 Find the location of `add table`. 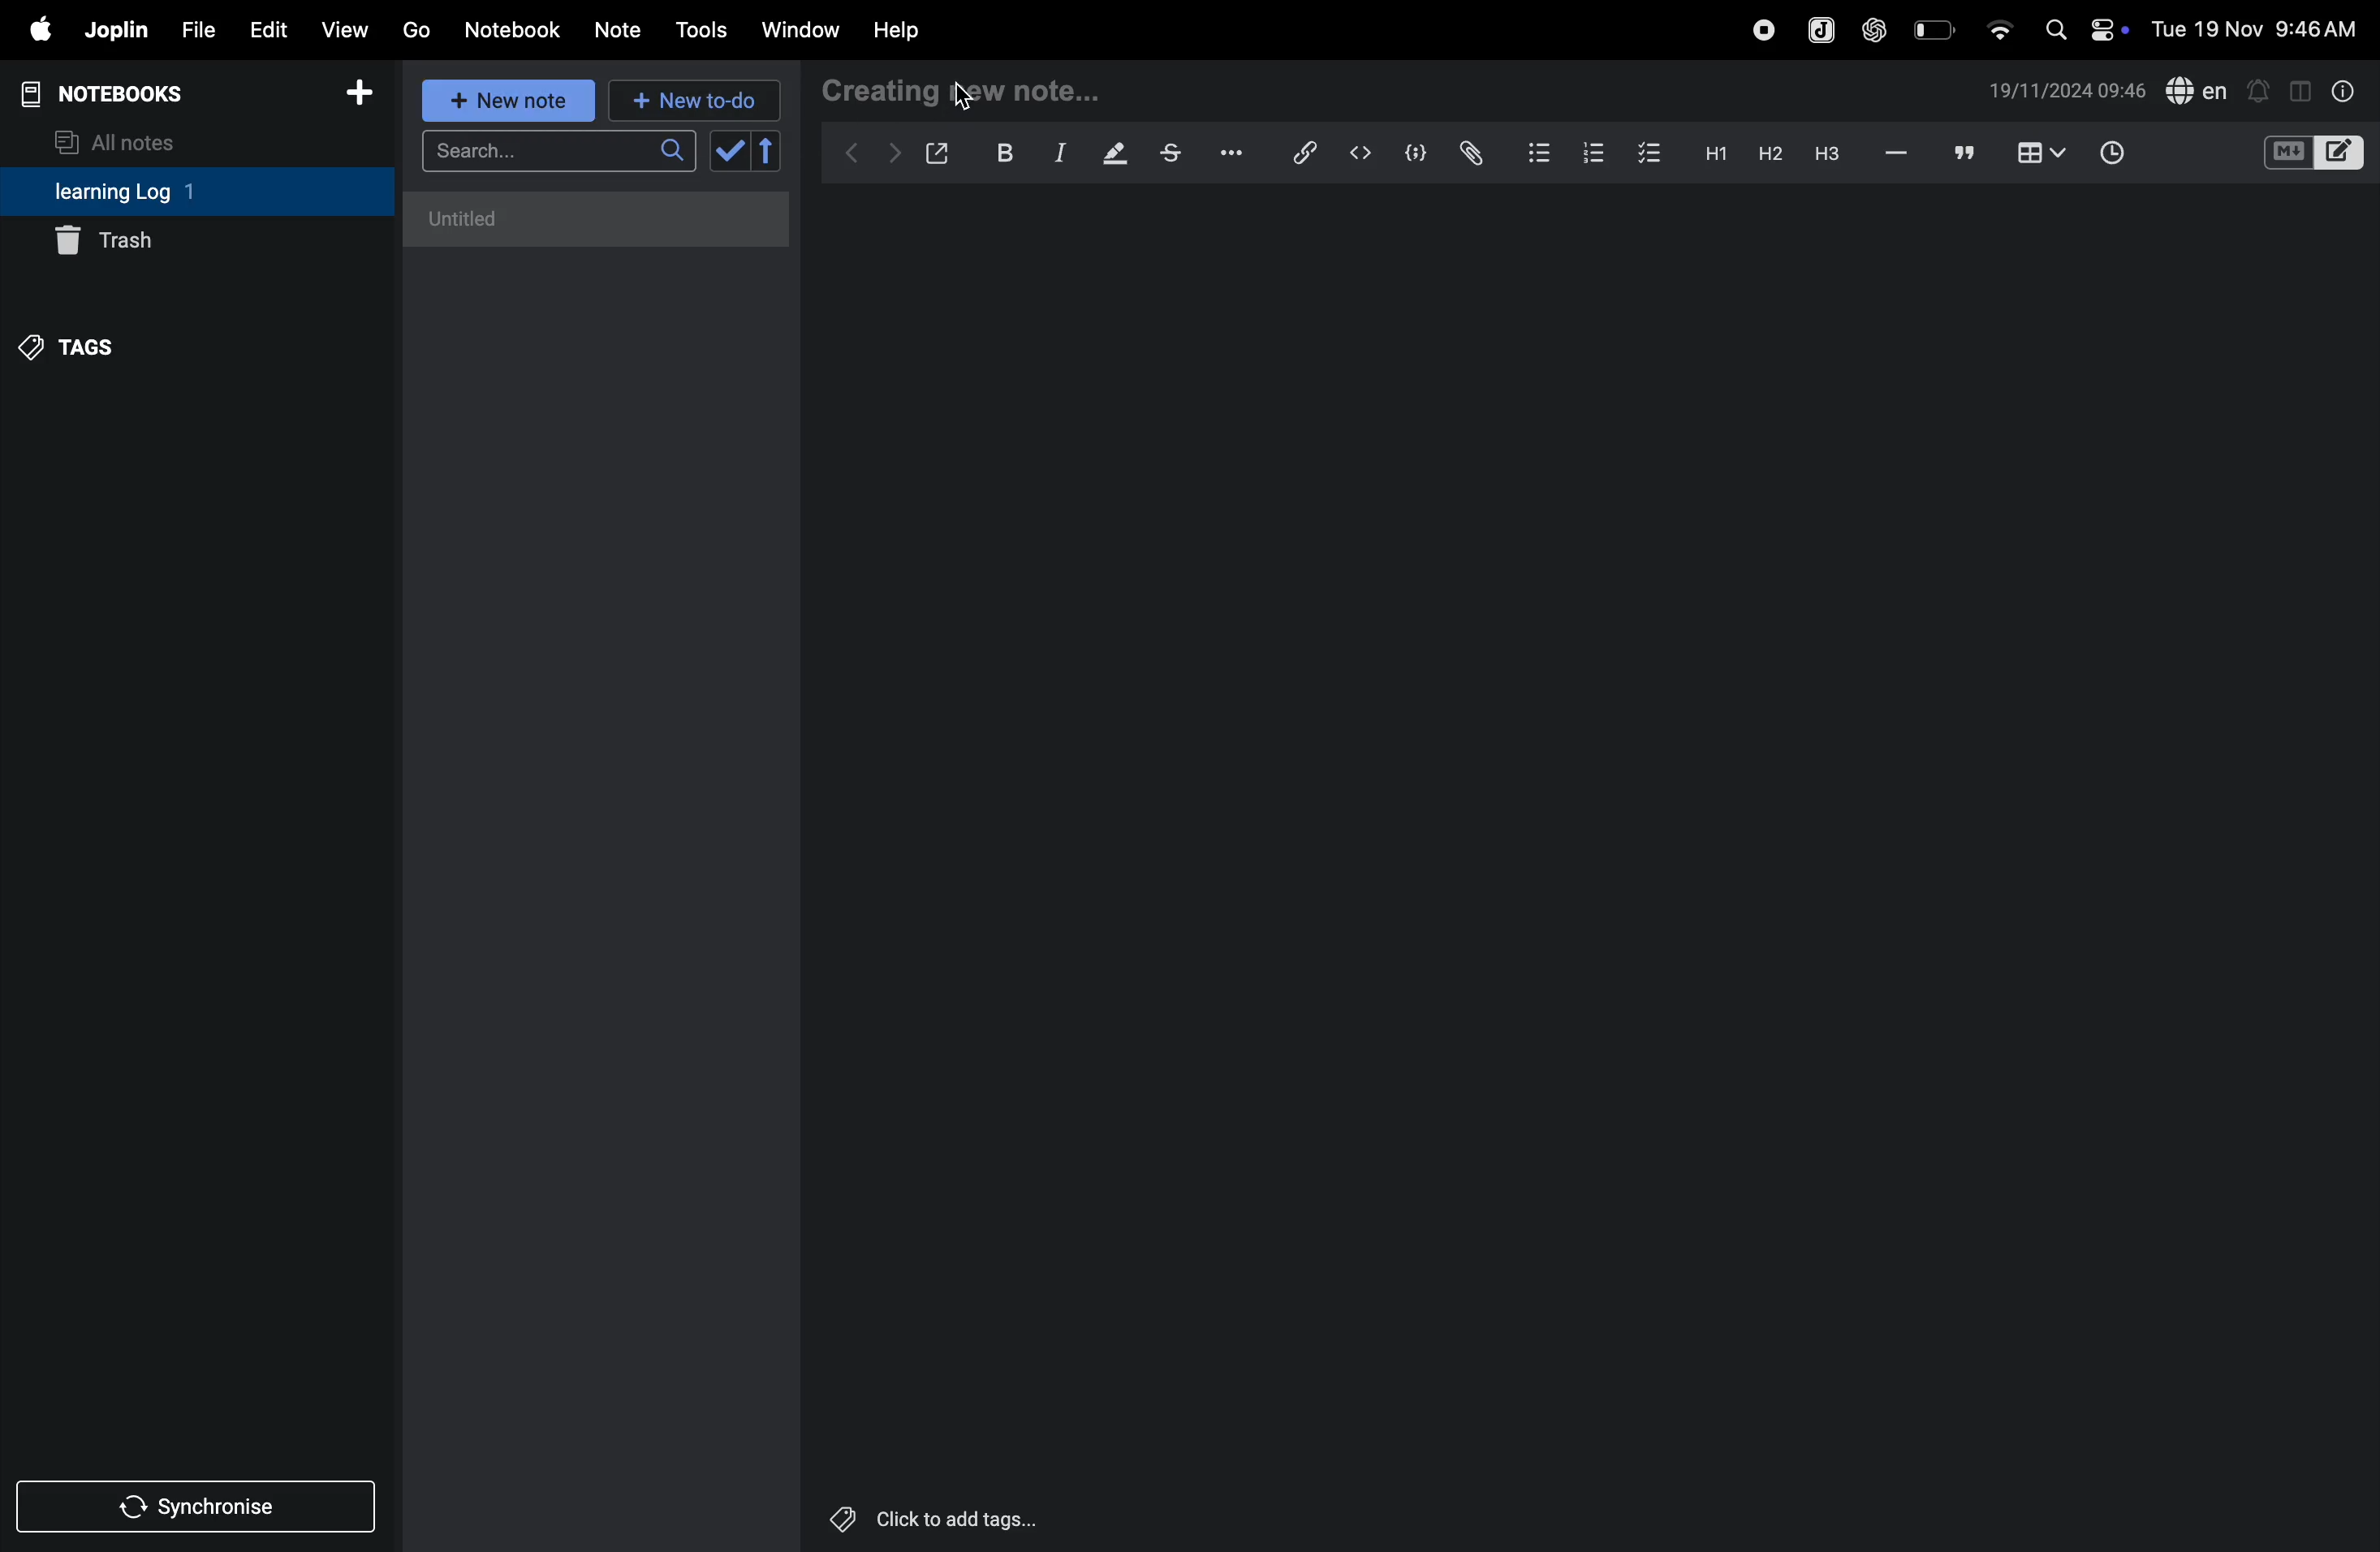

add table is located at coordinates (2037, 154).